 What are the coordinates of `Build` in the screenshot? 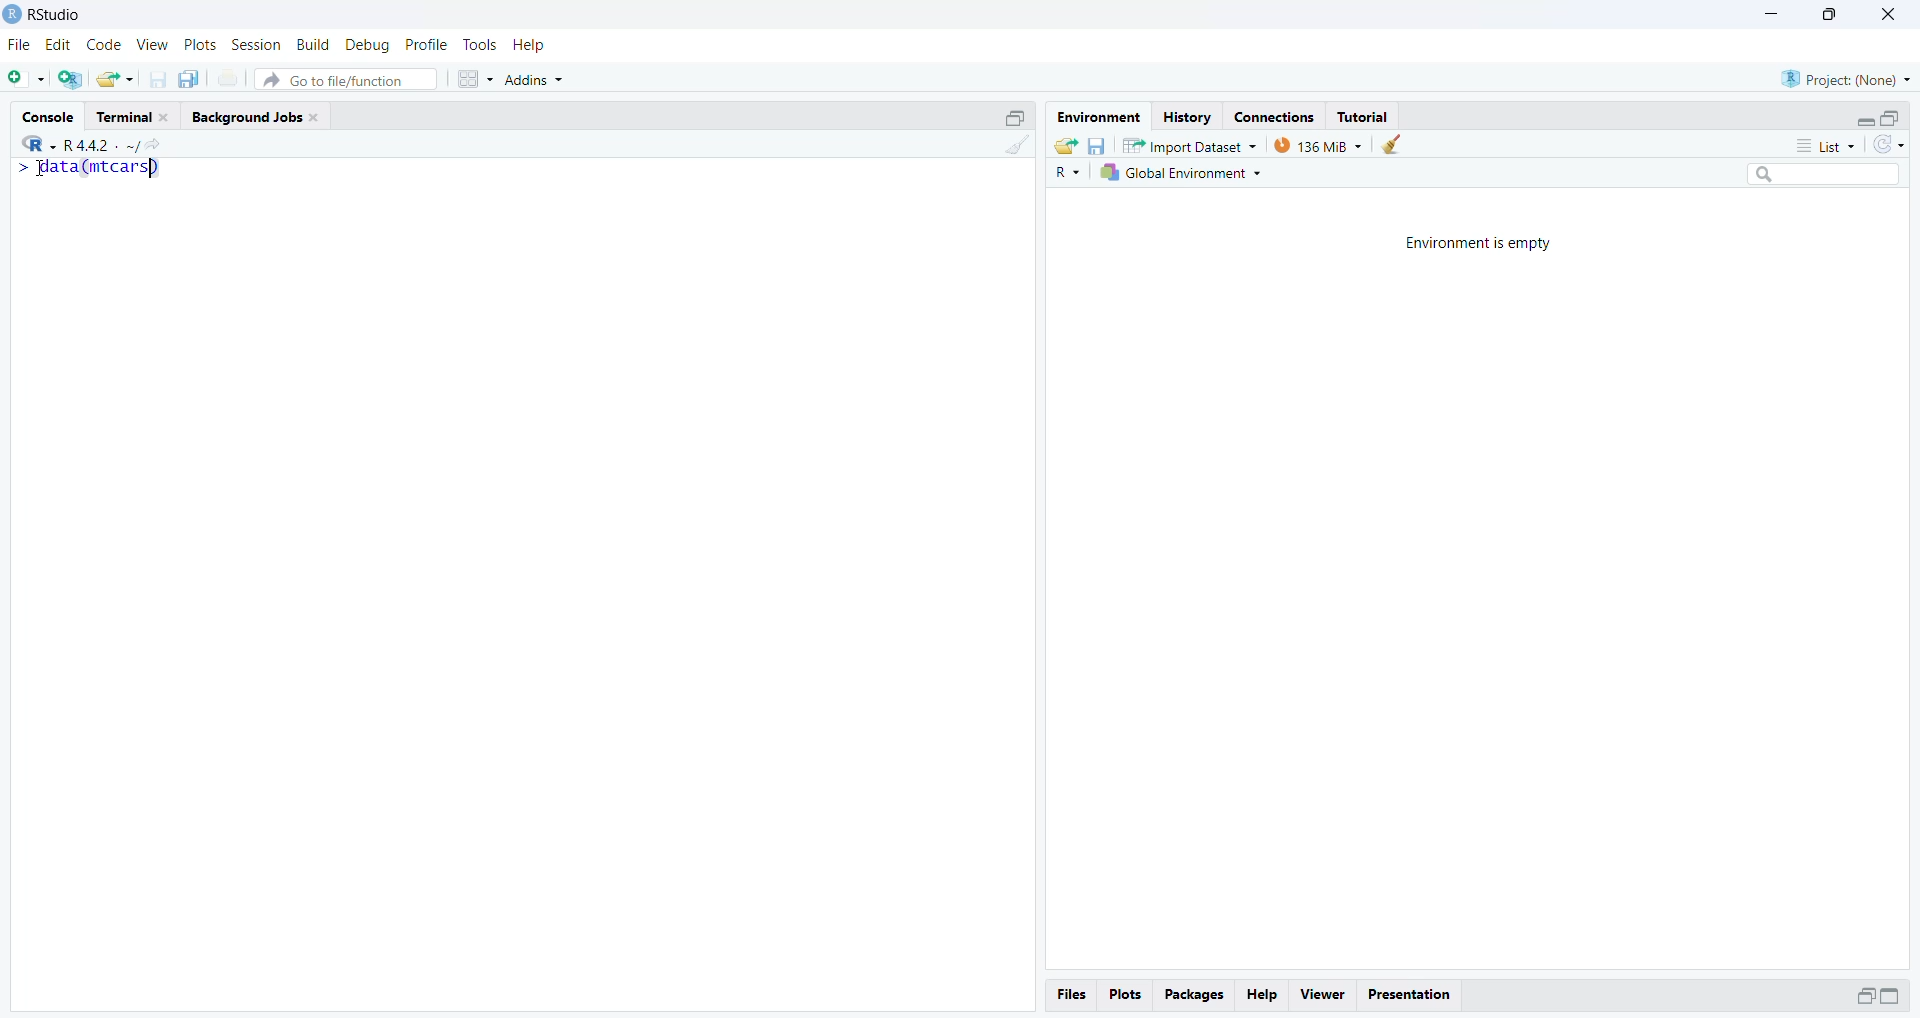 It's located at (315, 45).